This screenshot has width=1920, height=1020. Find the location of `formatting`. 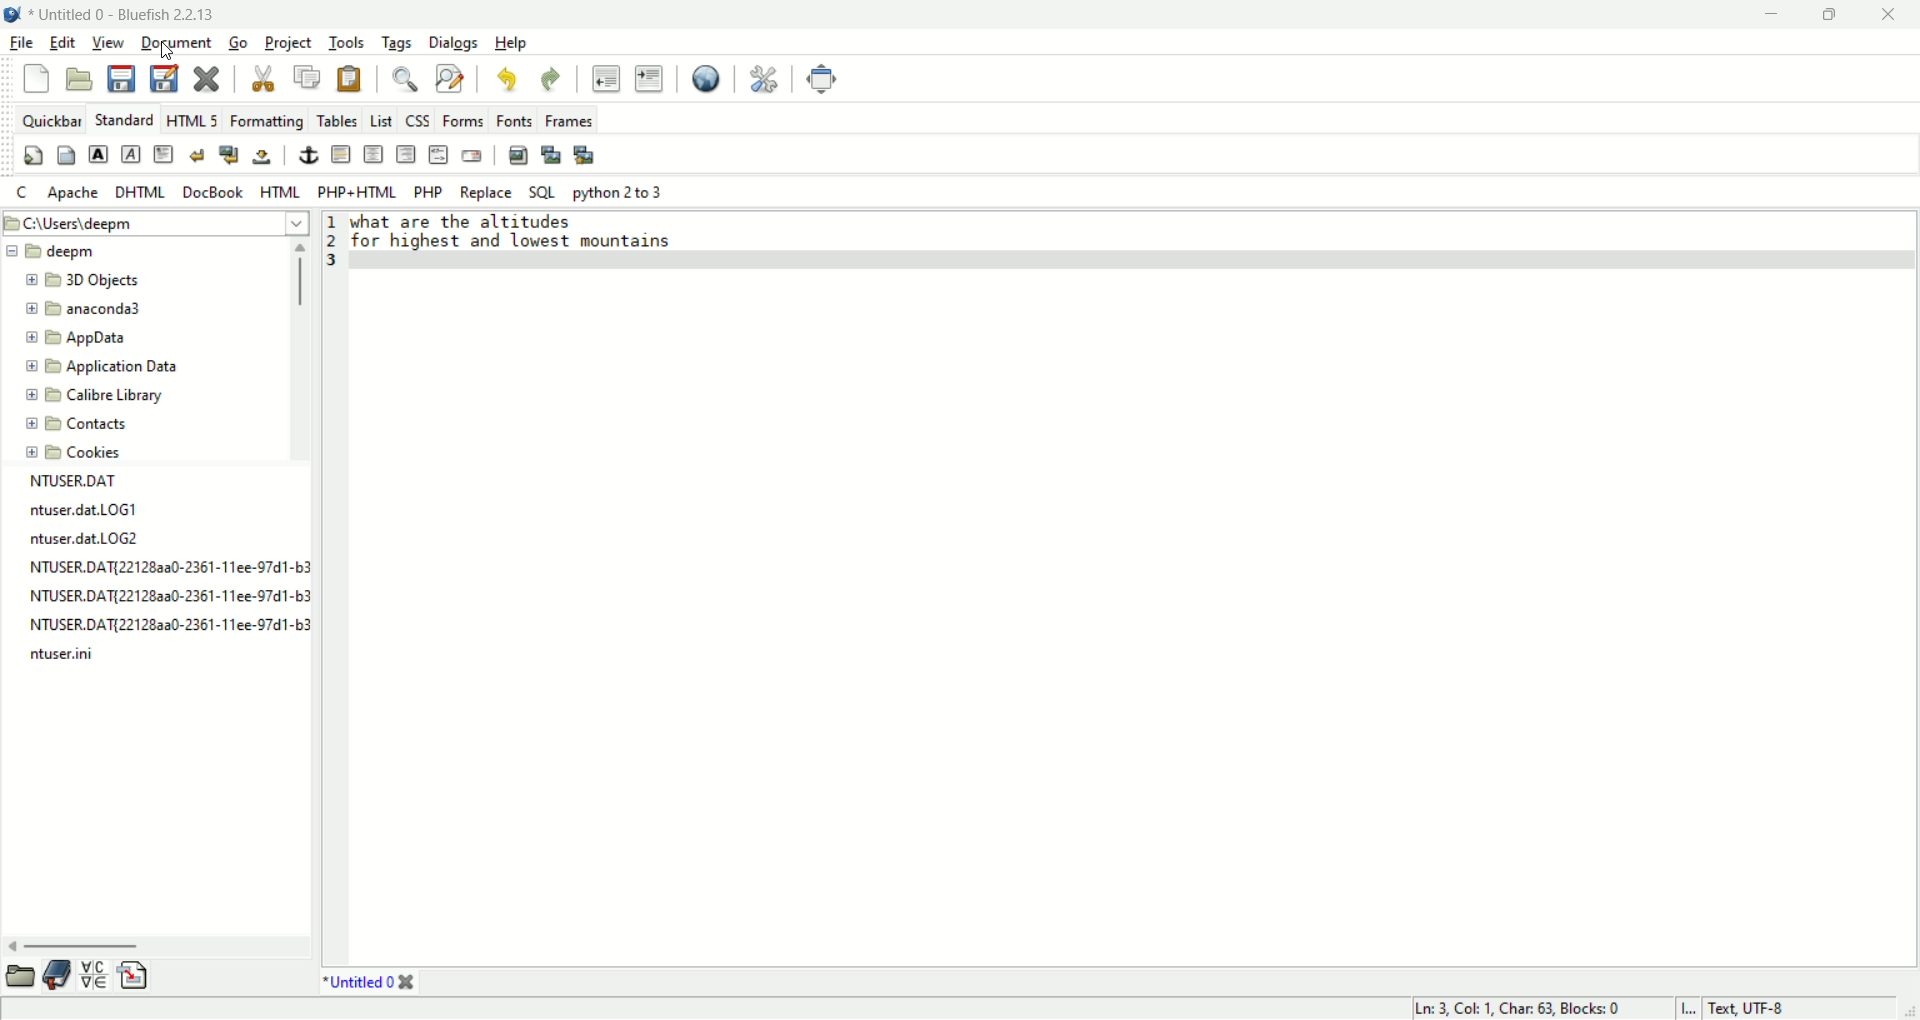

formatting is located at coordinates (269, 120).